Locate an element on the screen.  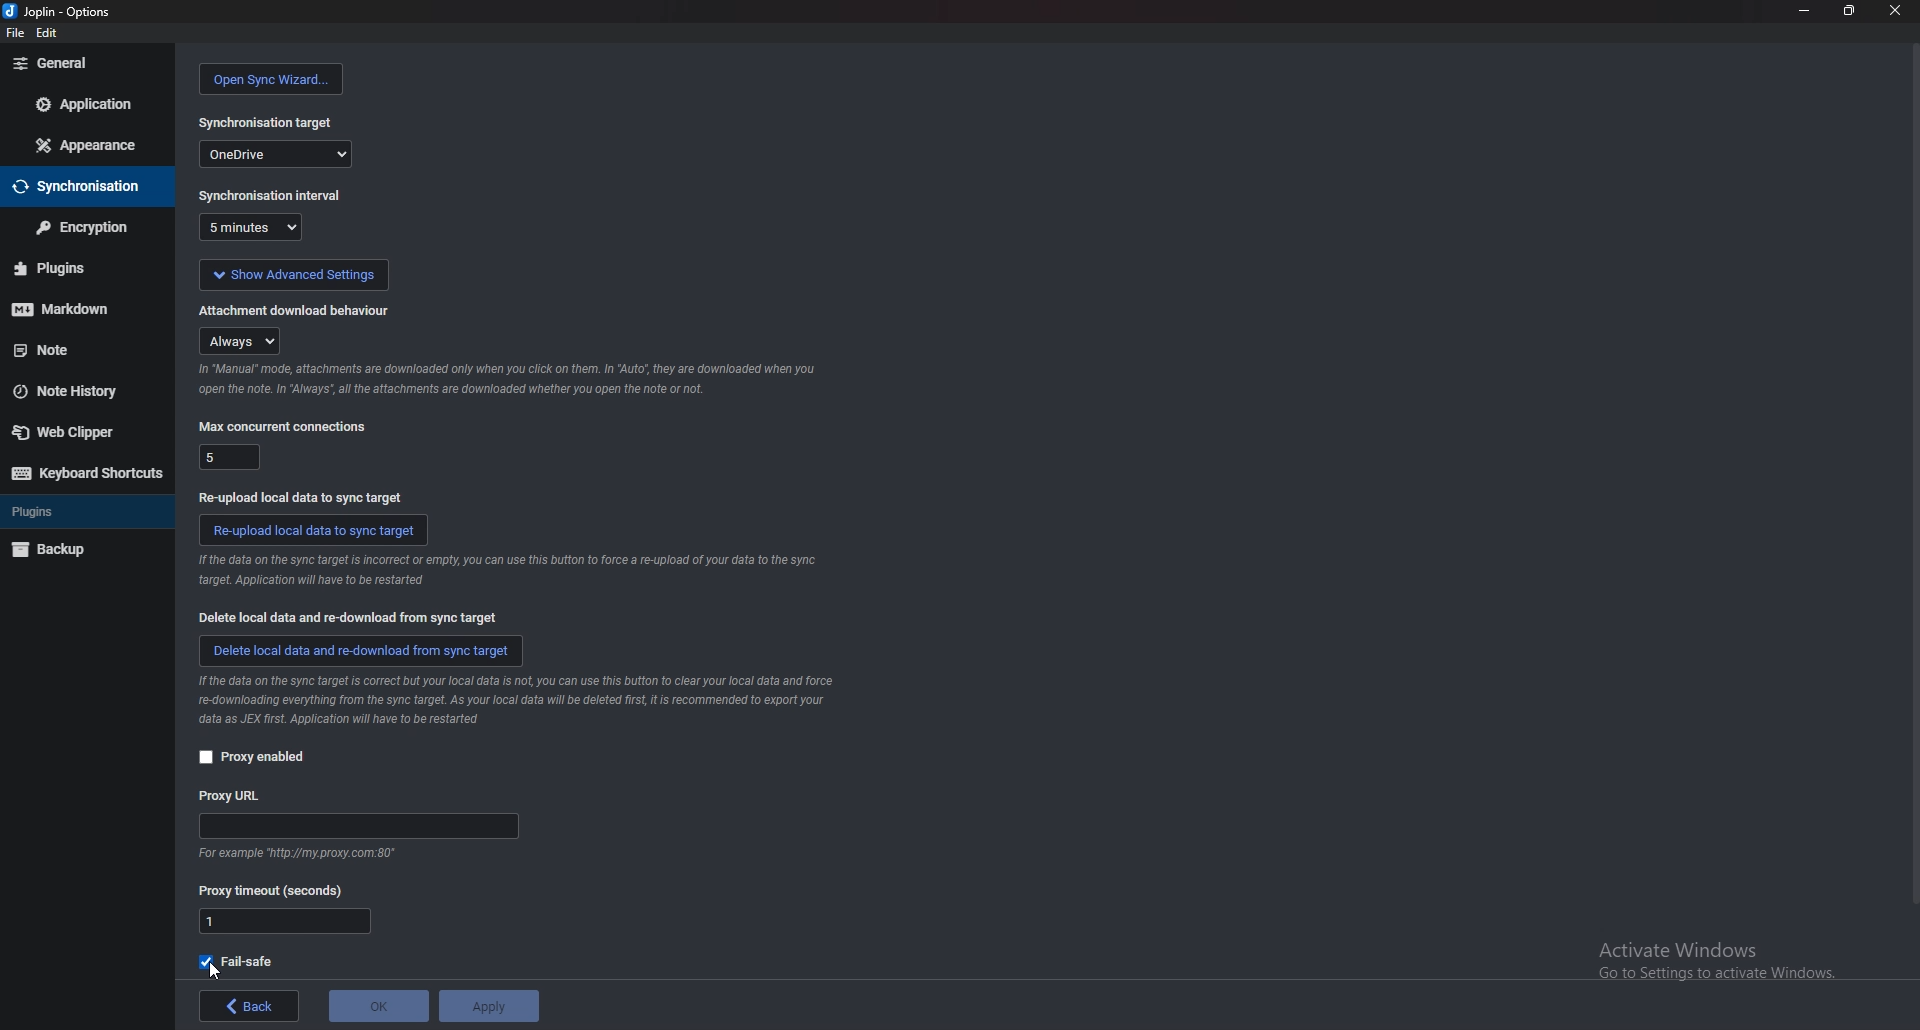
max concurrent connections is located at coordinates (285, 424).